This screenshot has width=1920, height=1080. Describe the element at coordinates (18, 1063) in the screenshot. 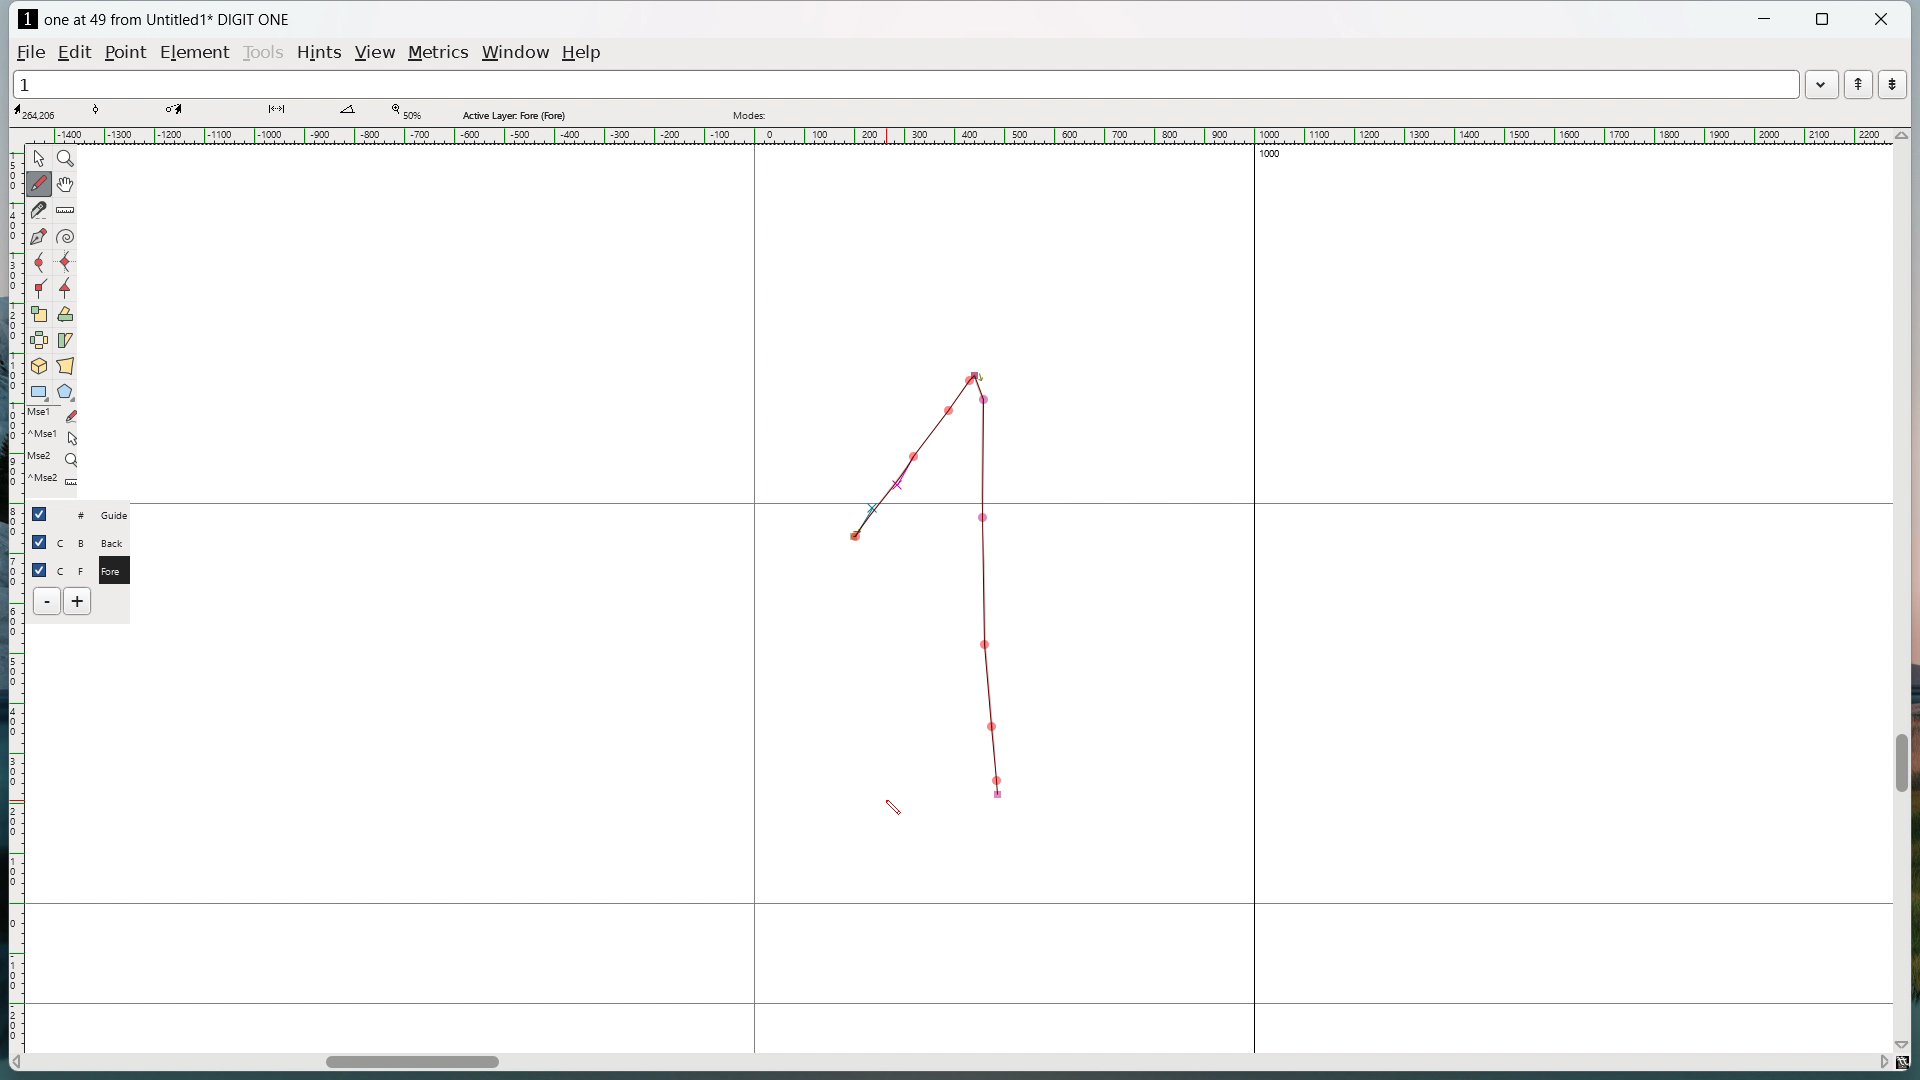

I see `scroll left` at that location.